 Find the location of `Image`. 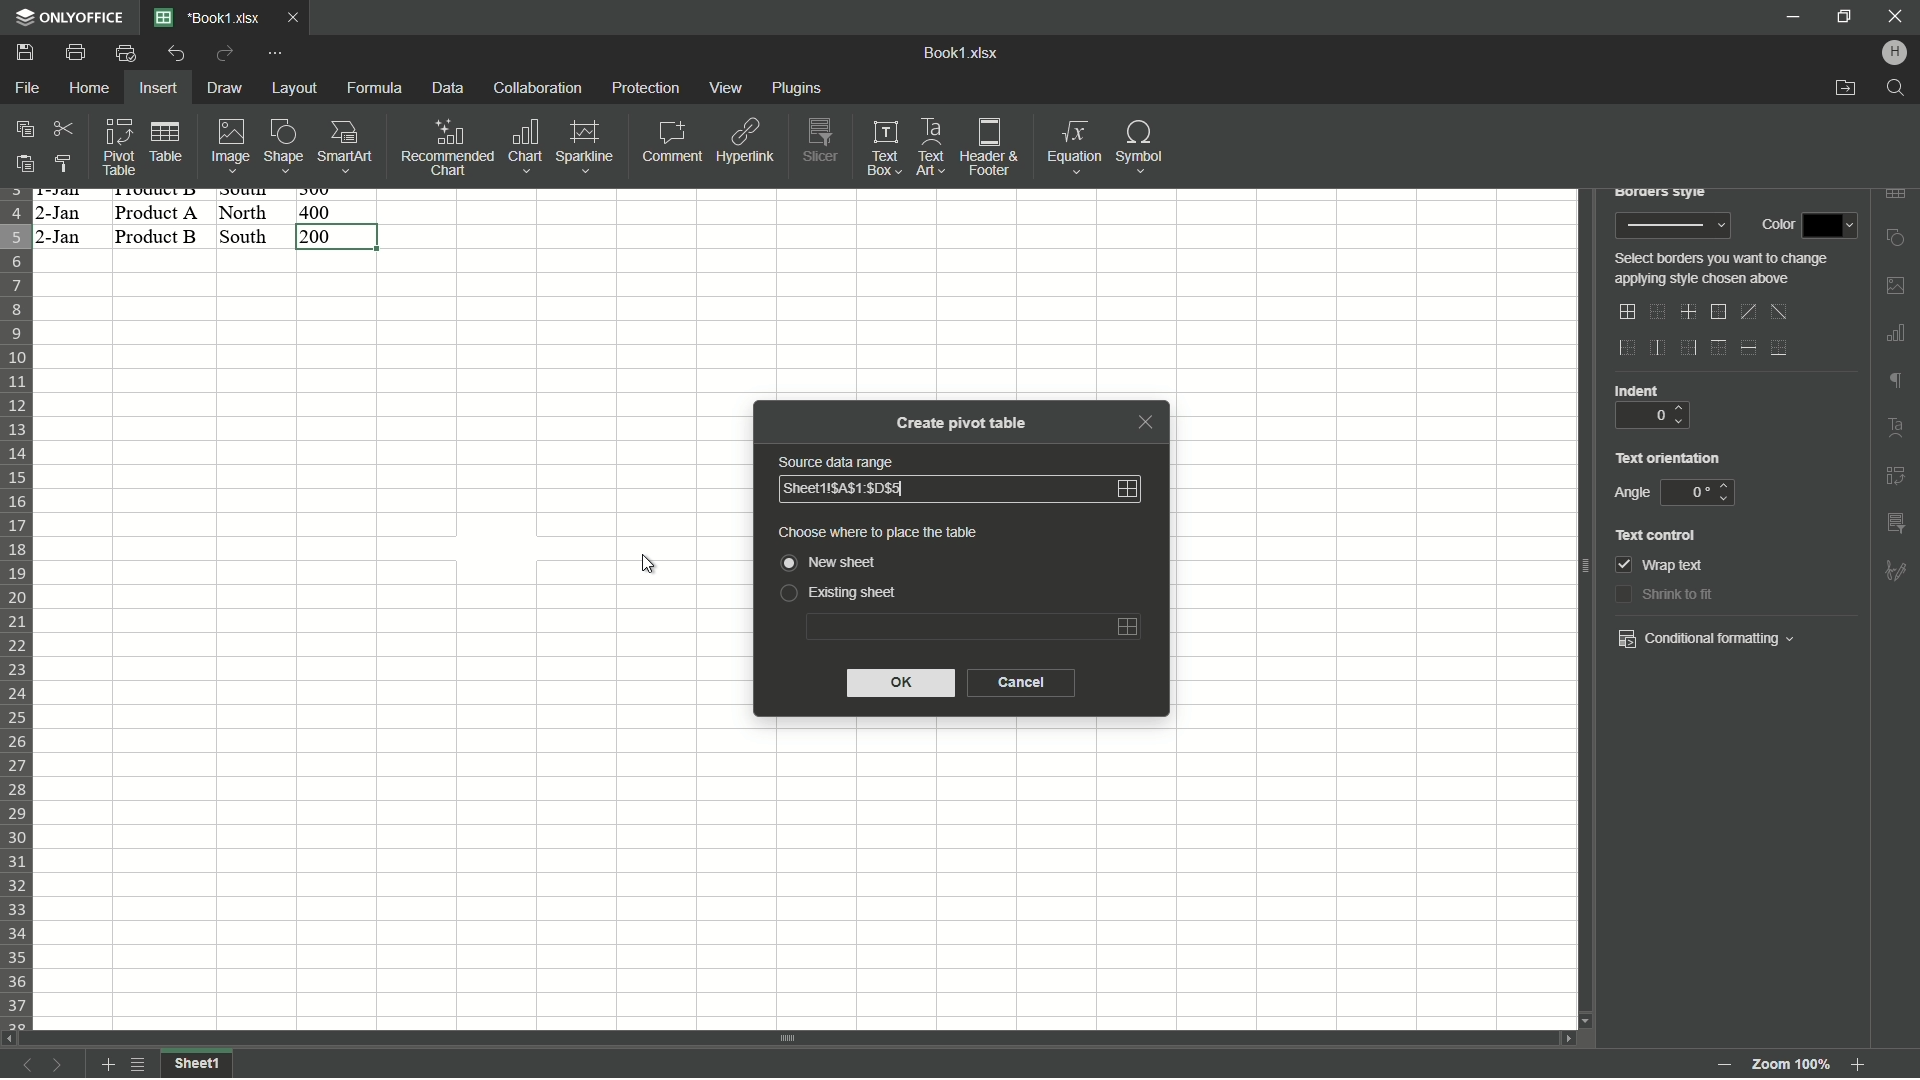

Image is located at coordinates (234, 148).